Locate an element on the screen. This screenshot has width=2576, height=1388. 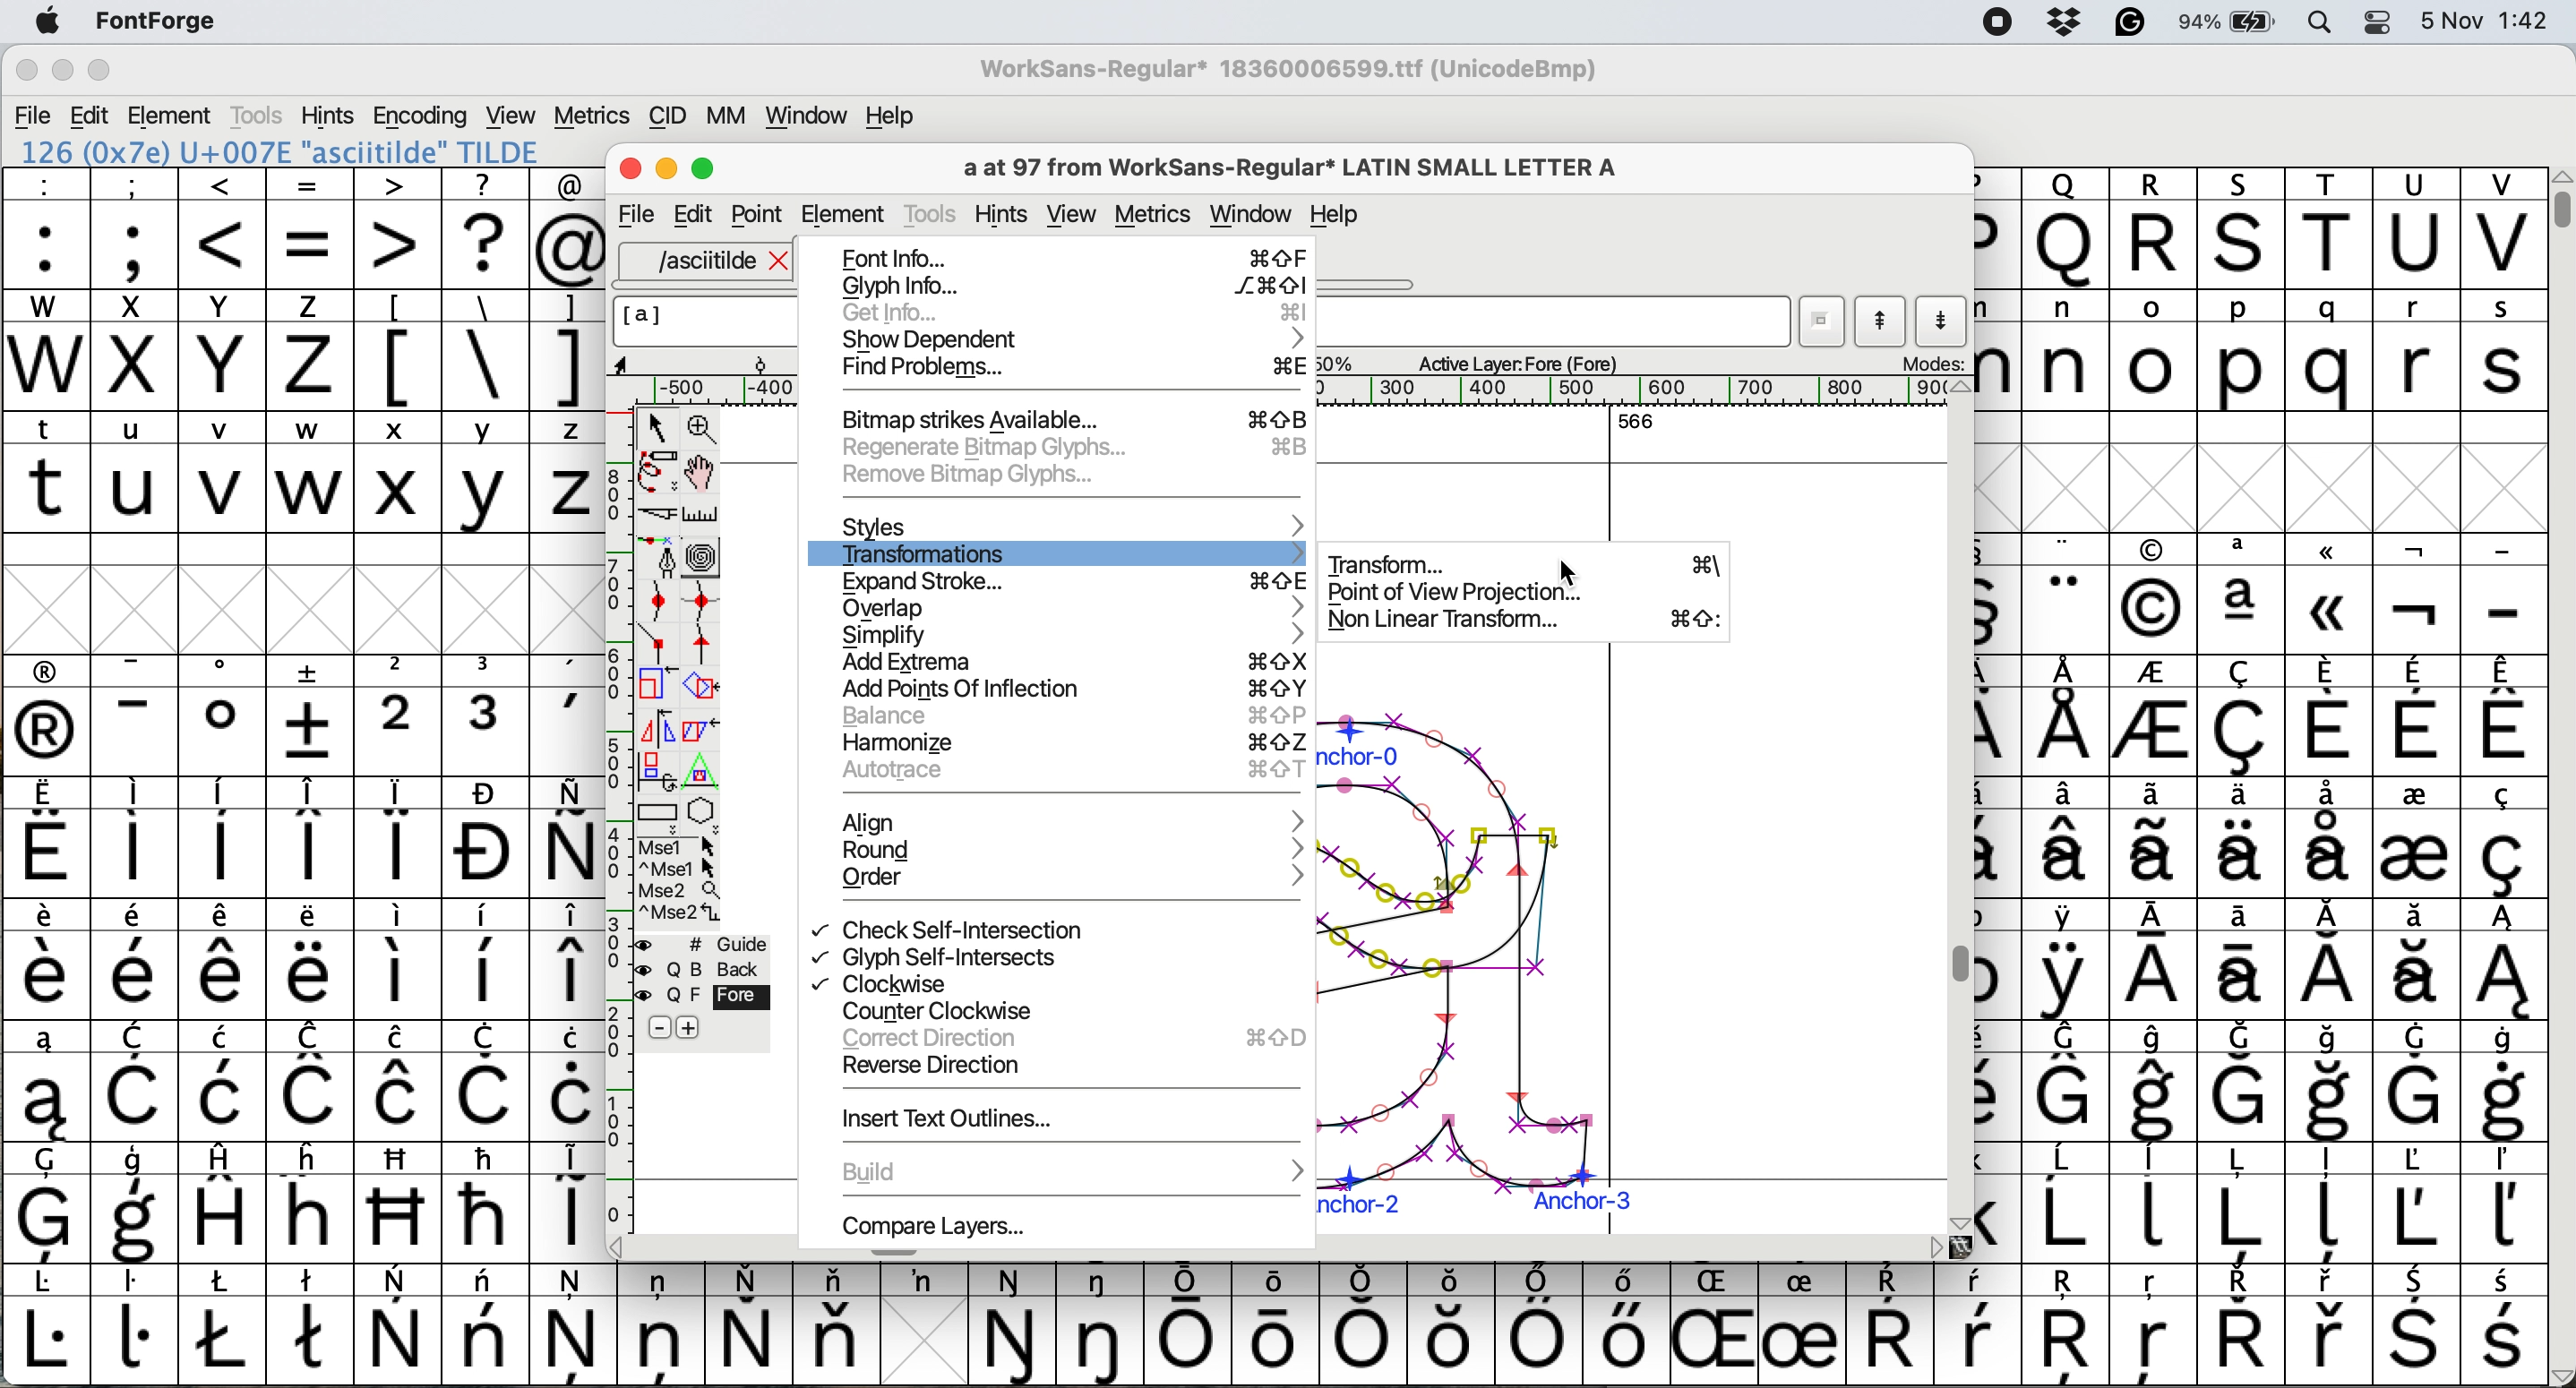
symbol is located at coordinates (2417, 1327).